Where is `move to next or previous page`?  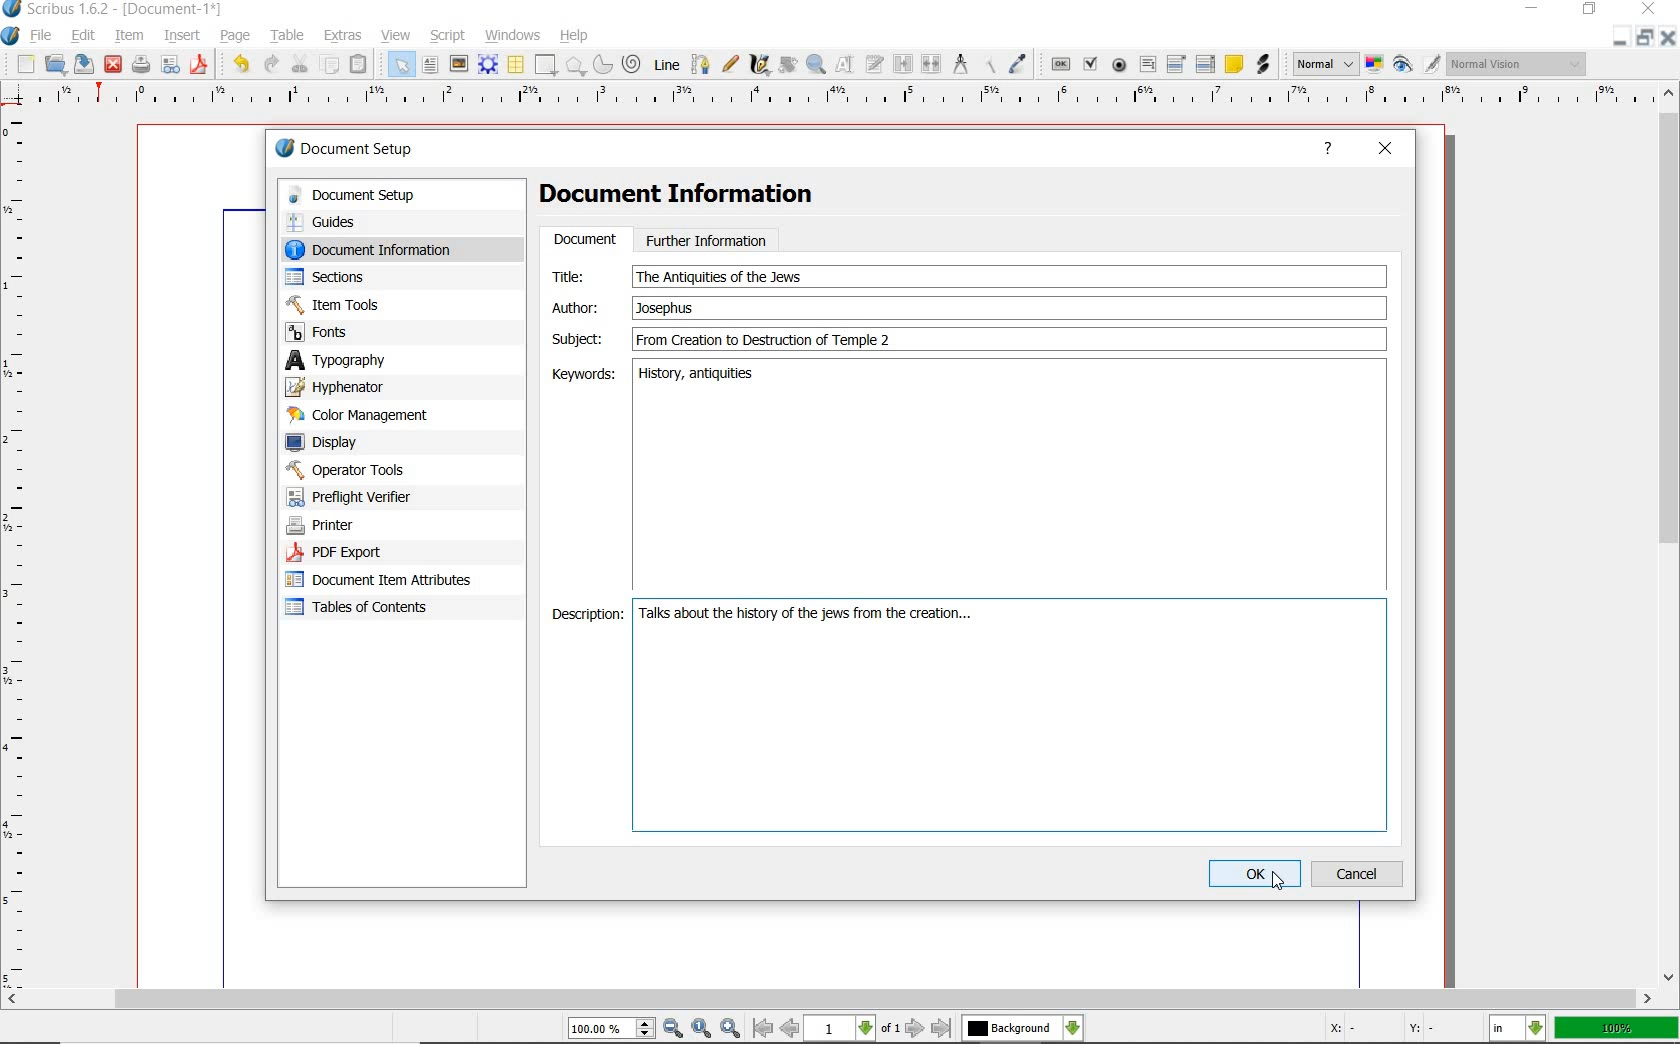
move to next or previous page is located at coordinates (854, 1029).